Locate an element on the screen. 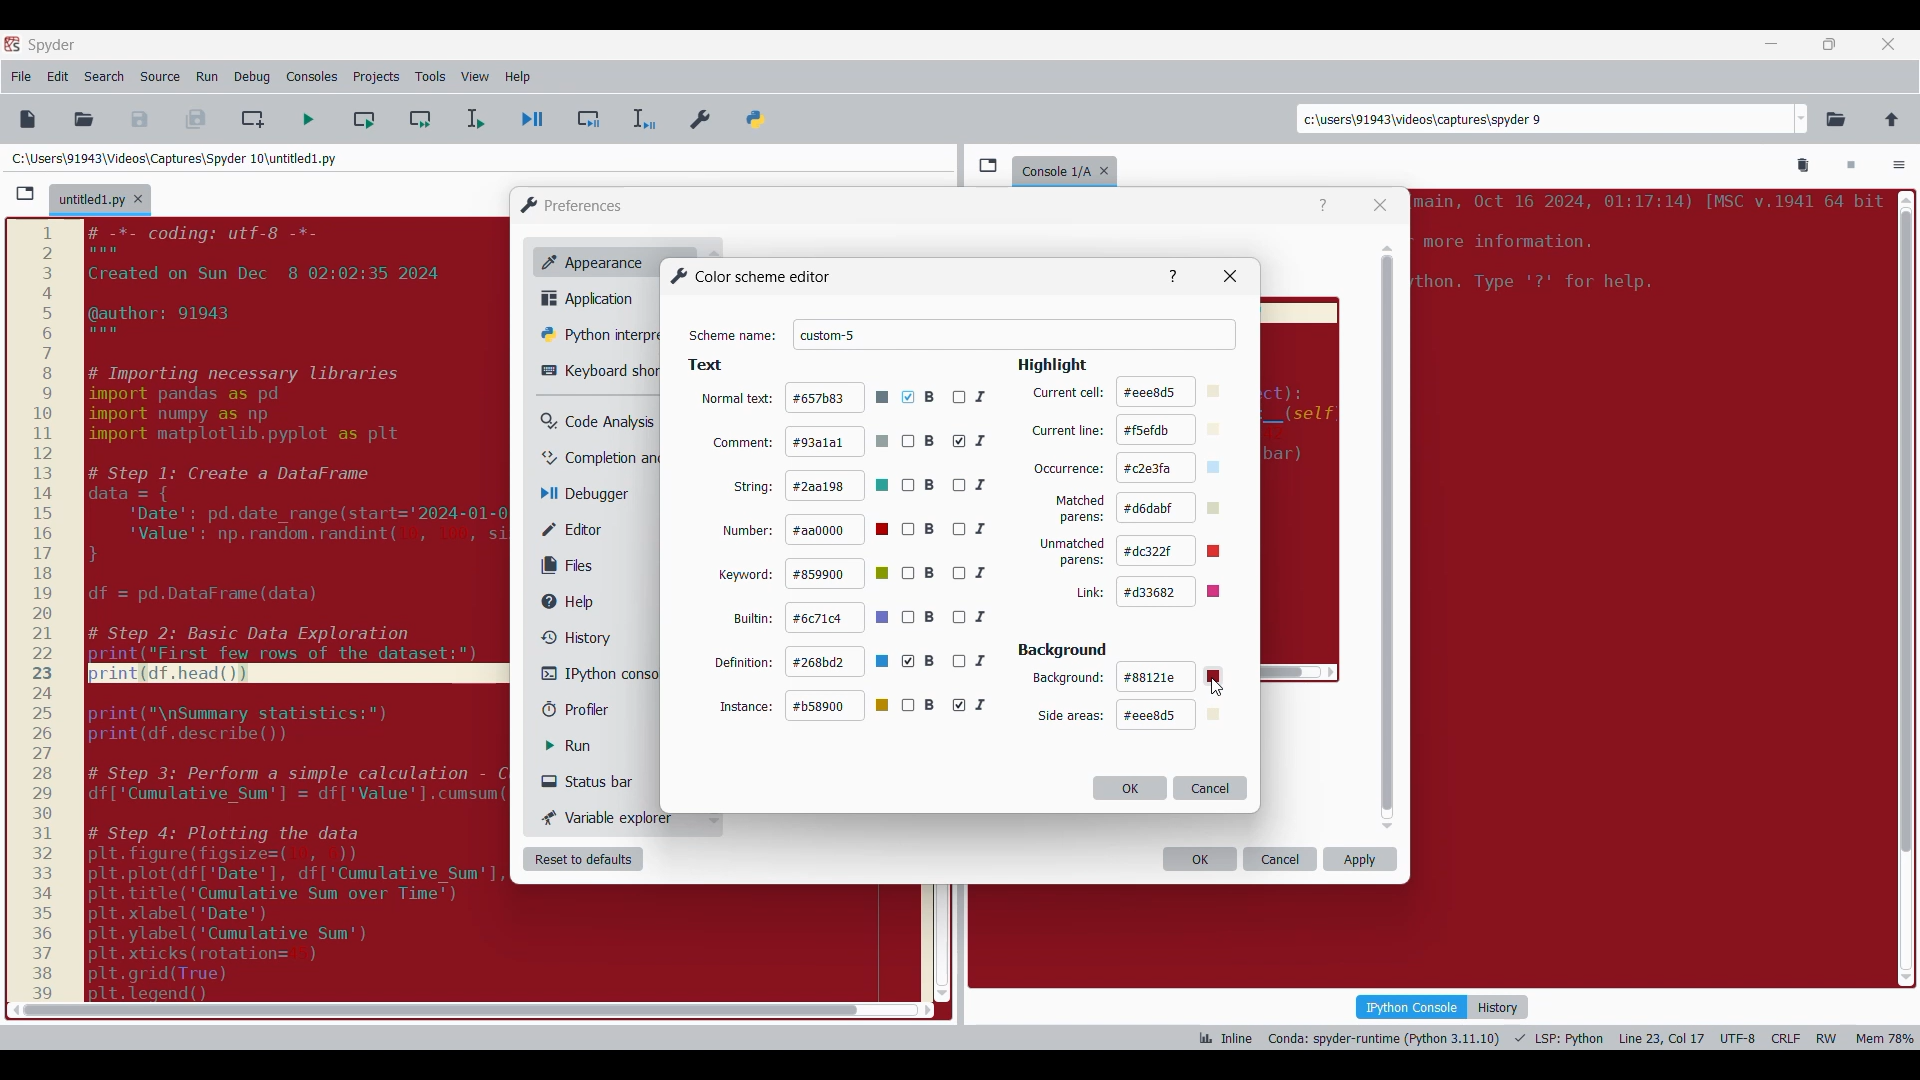 This screenshot has height=1080, width=1920. Open is located at coordinates (84, 119).